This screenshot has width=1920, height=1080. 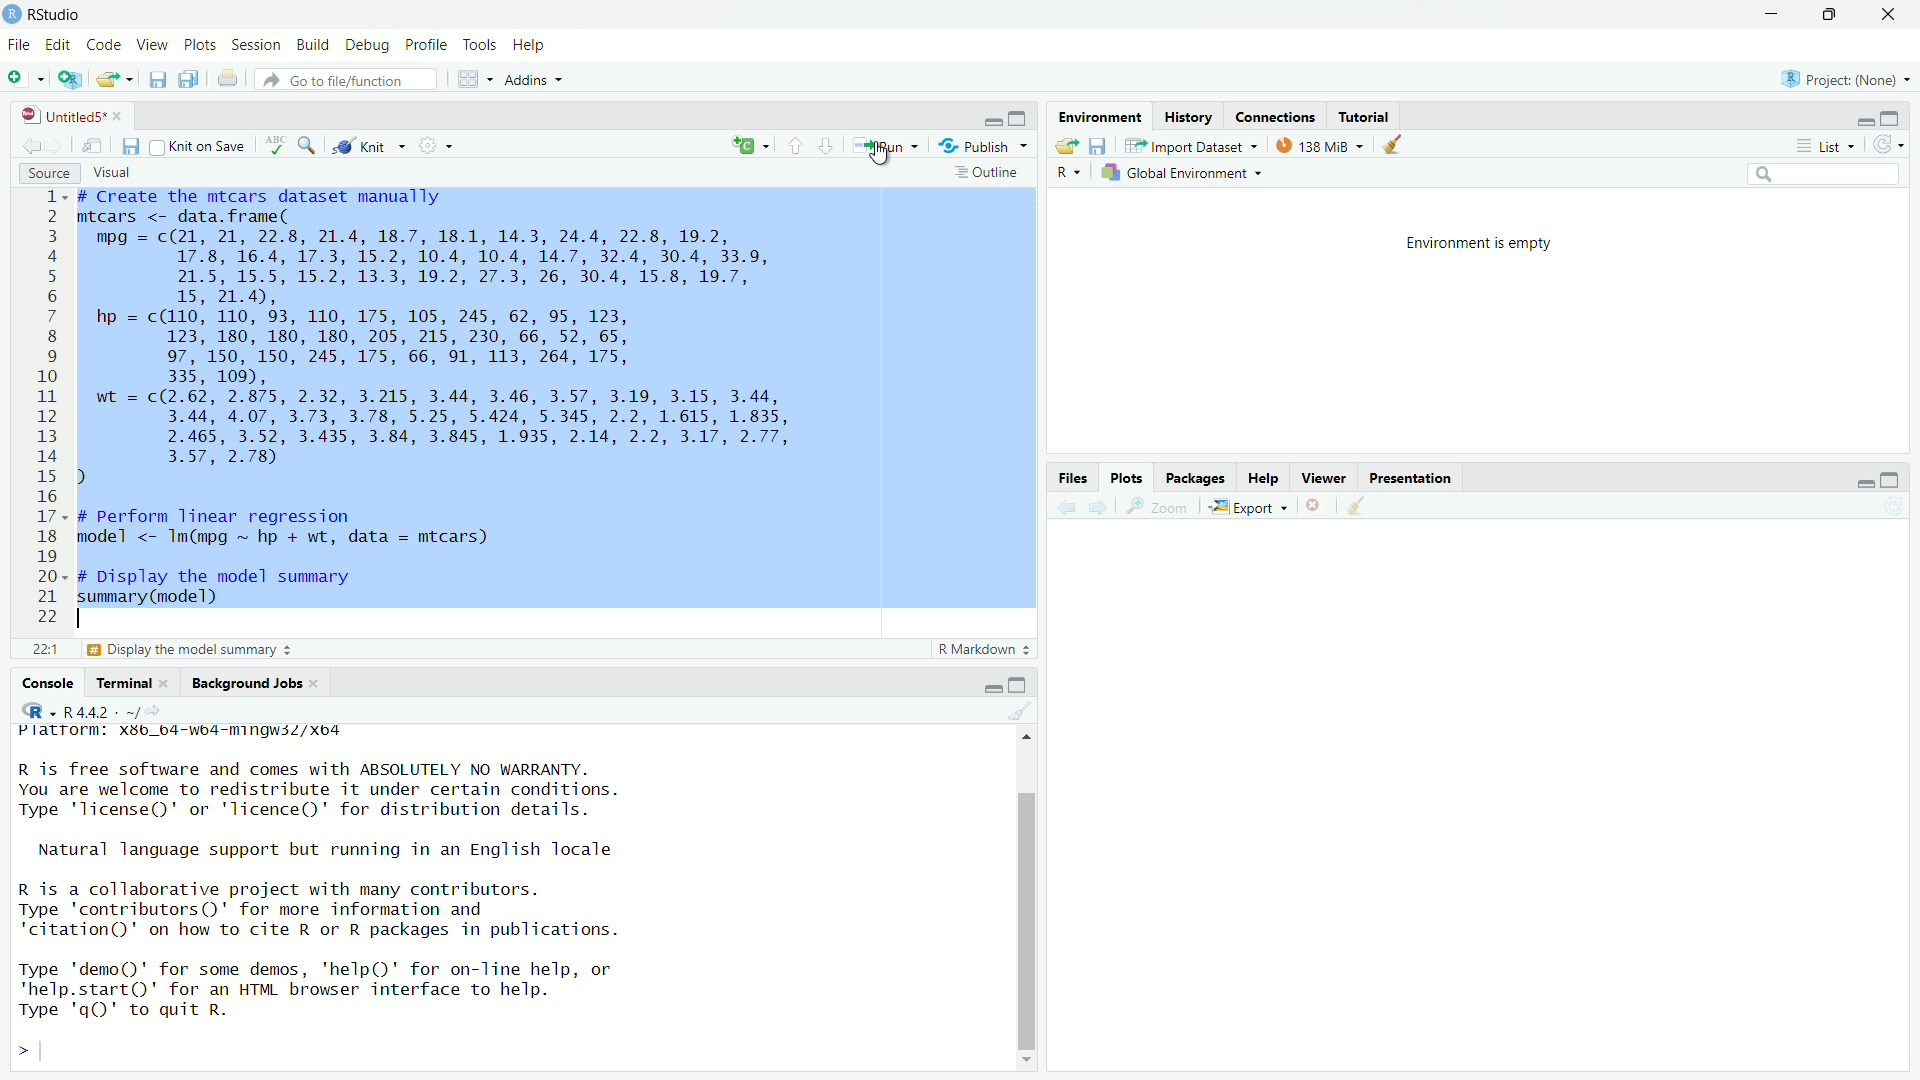 What do you see at coordinates (1186, 117) in the screenshot?
I see `History` at bounding box center [1186, 117].